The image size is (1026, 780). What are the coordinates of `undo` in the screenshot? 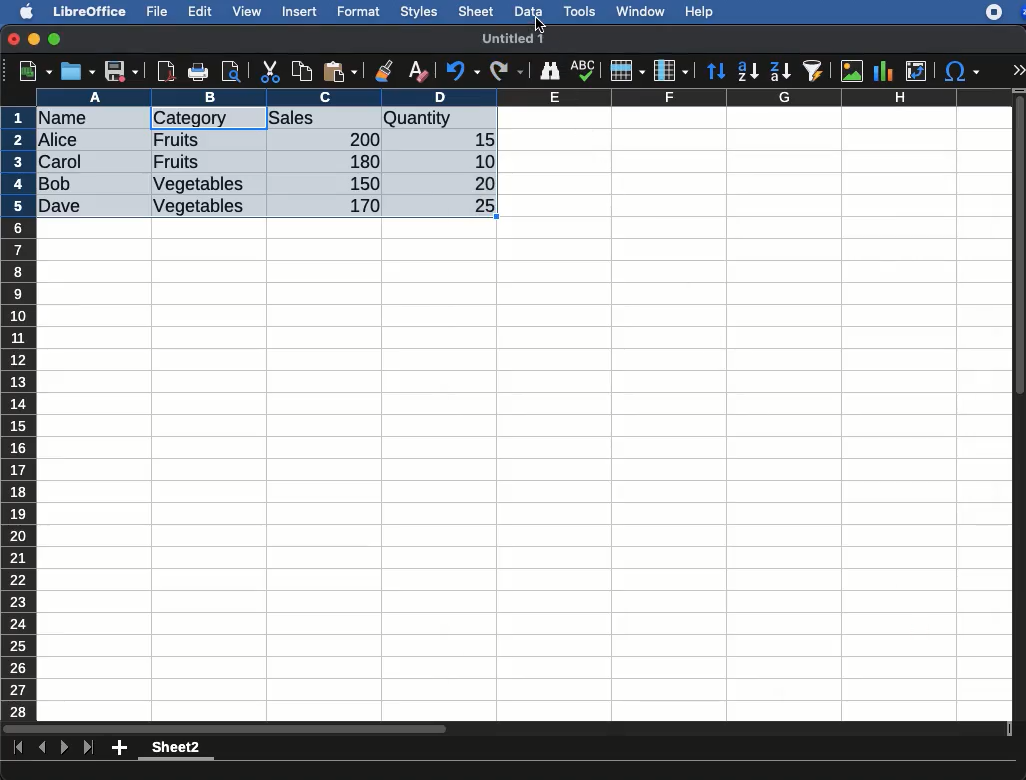 It's located at (463, 71).